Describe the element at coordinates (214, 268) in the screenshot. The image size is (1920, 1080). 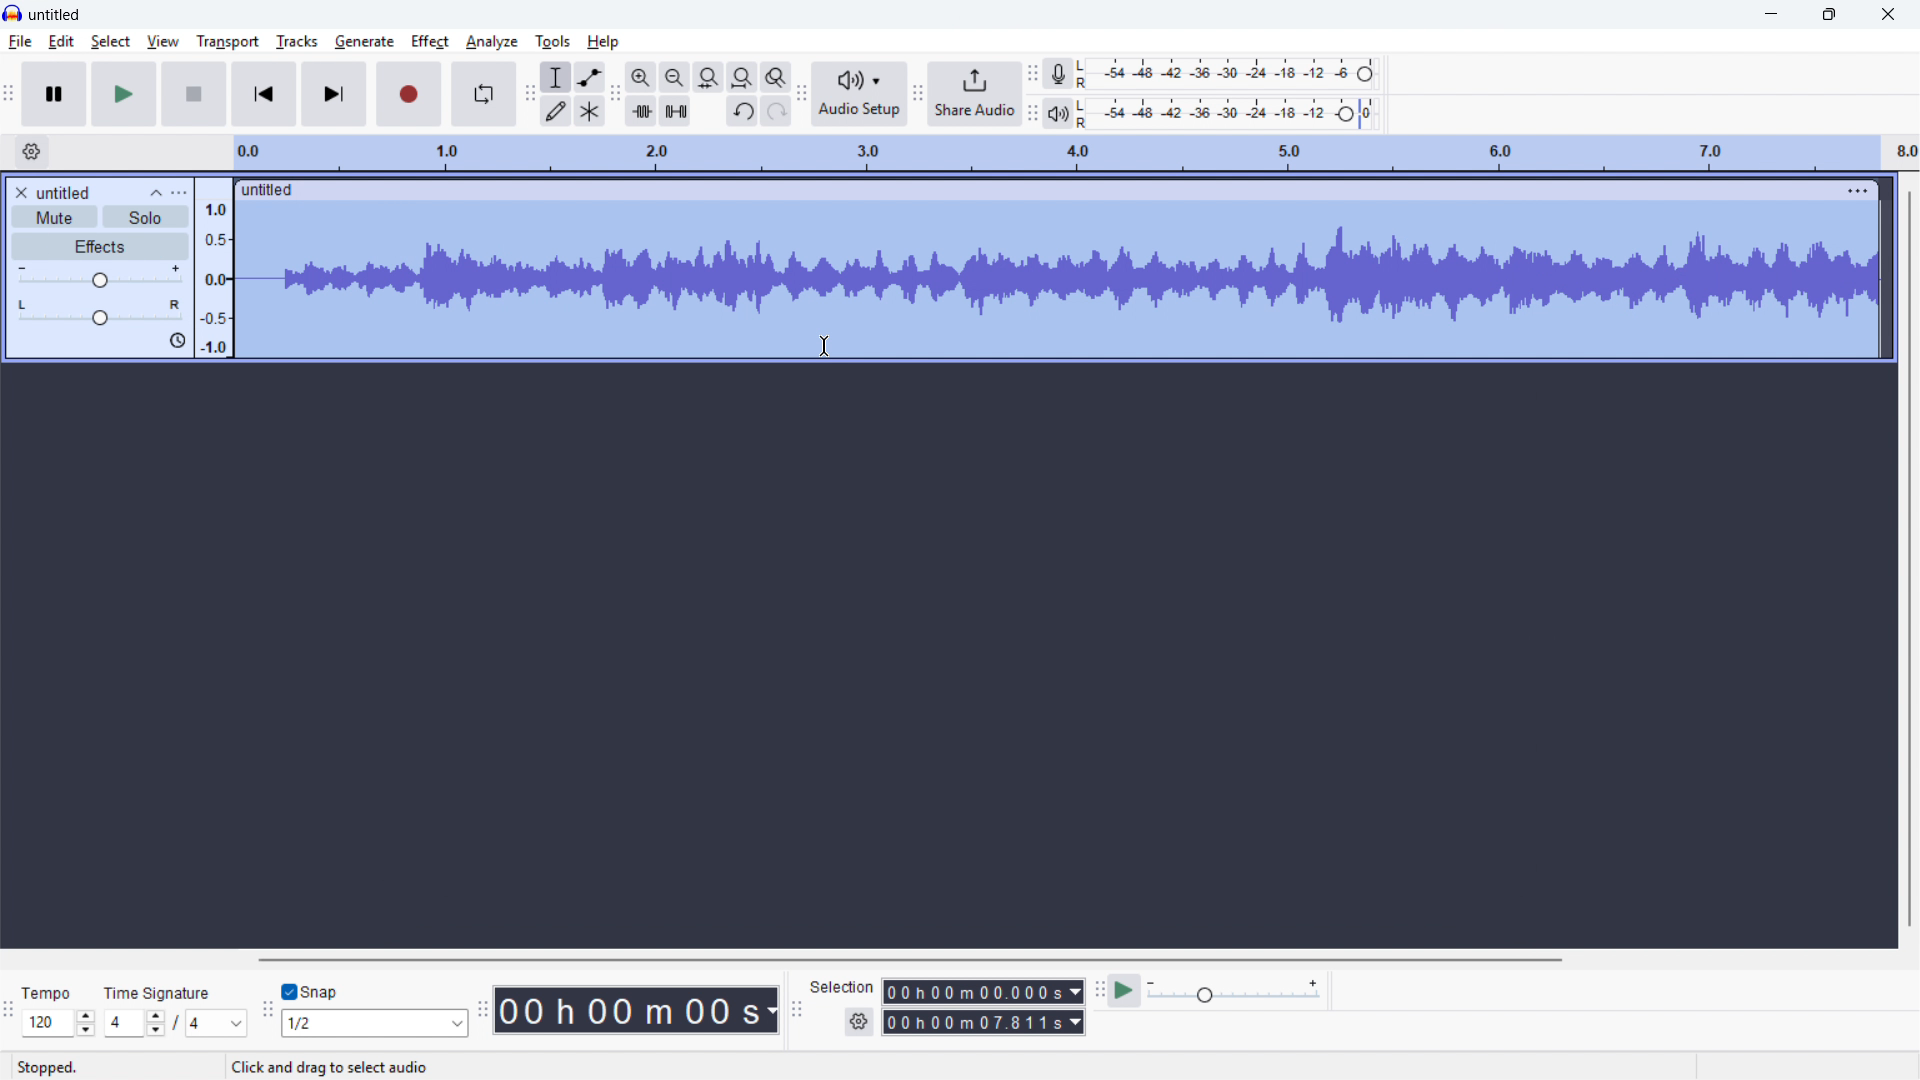
I see `amplitude` at that location.